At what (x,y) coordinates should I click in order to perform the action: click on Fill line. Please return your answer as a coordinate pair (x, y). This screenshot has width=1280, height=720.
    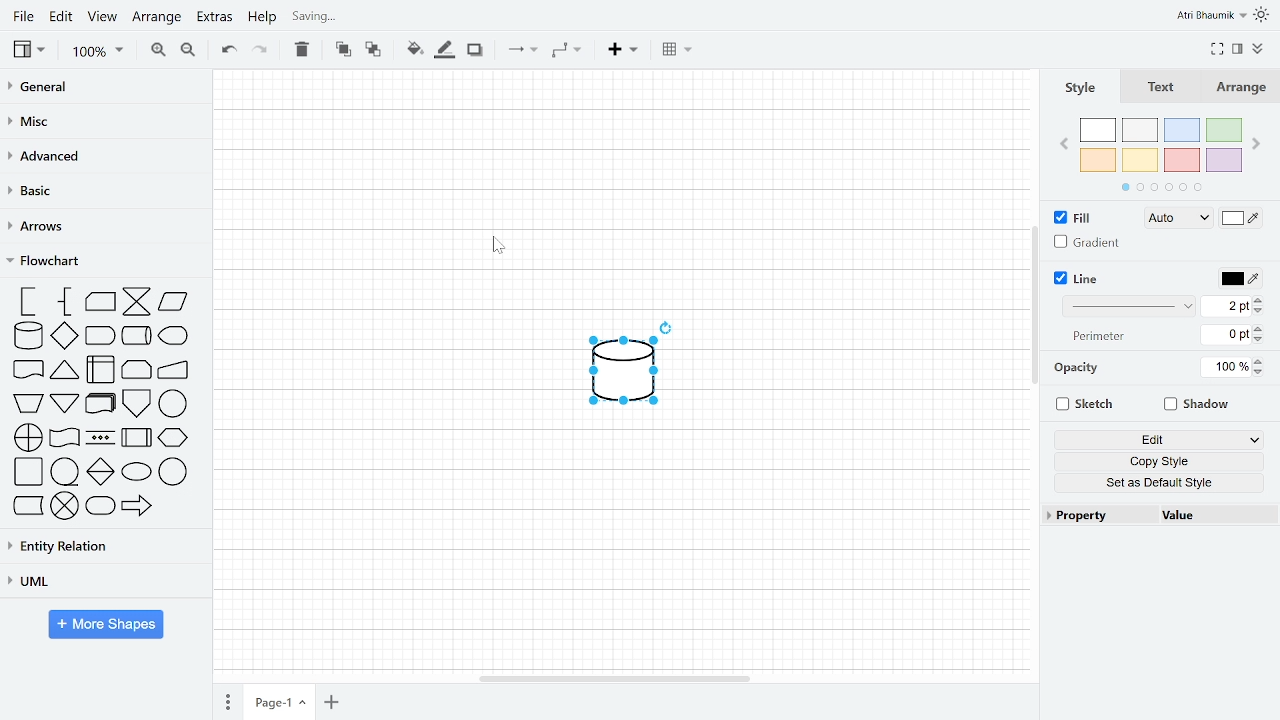
    Looking at the image, I should click on (445, 50).